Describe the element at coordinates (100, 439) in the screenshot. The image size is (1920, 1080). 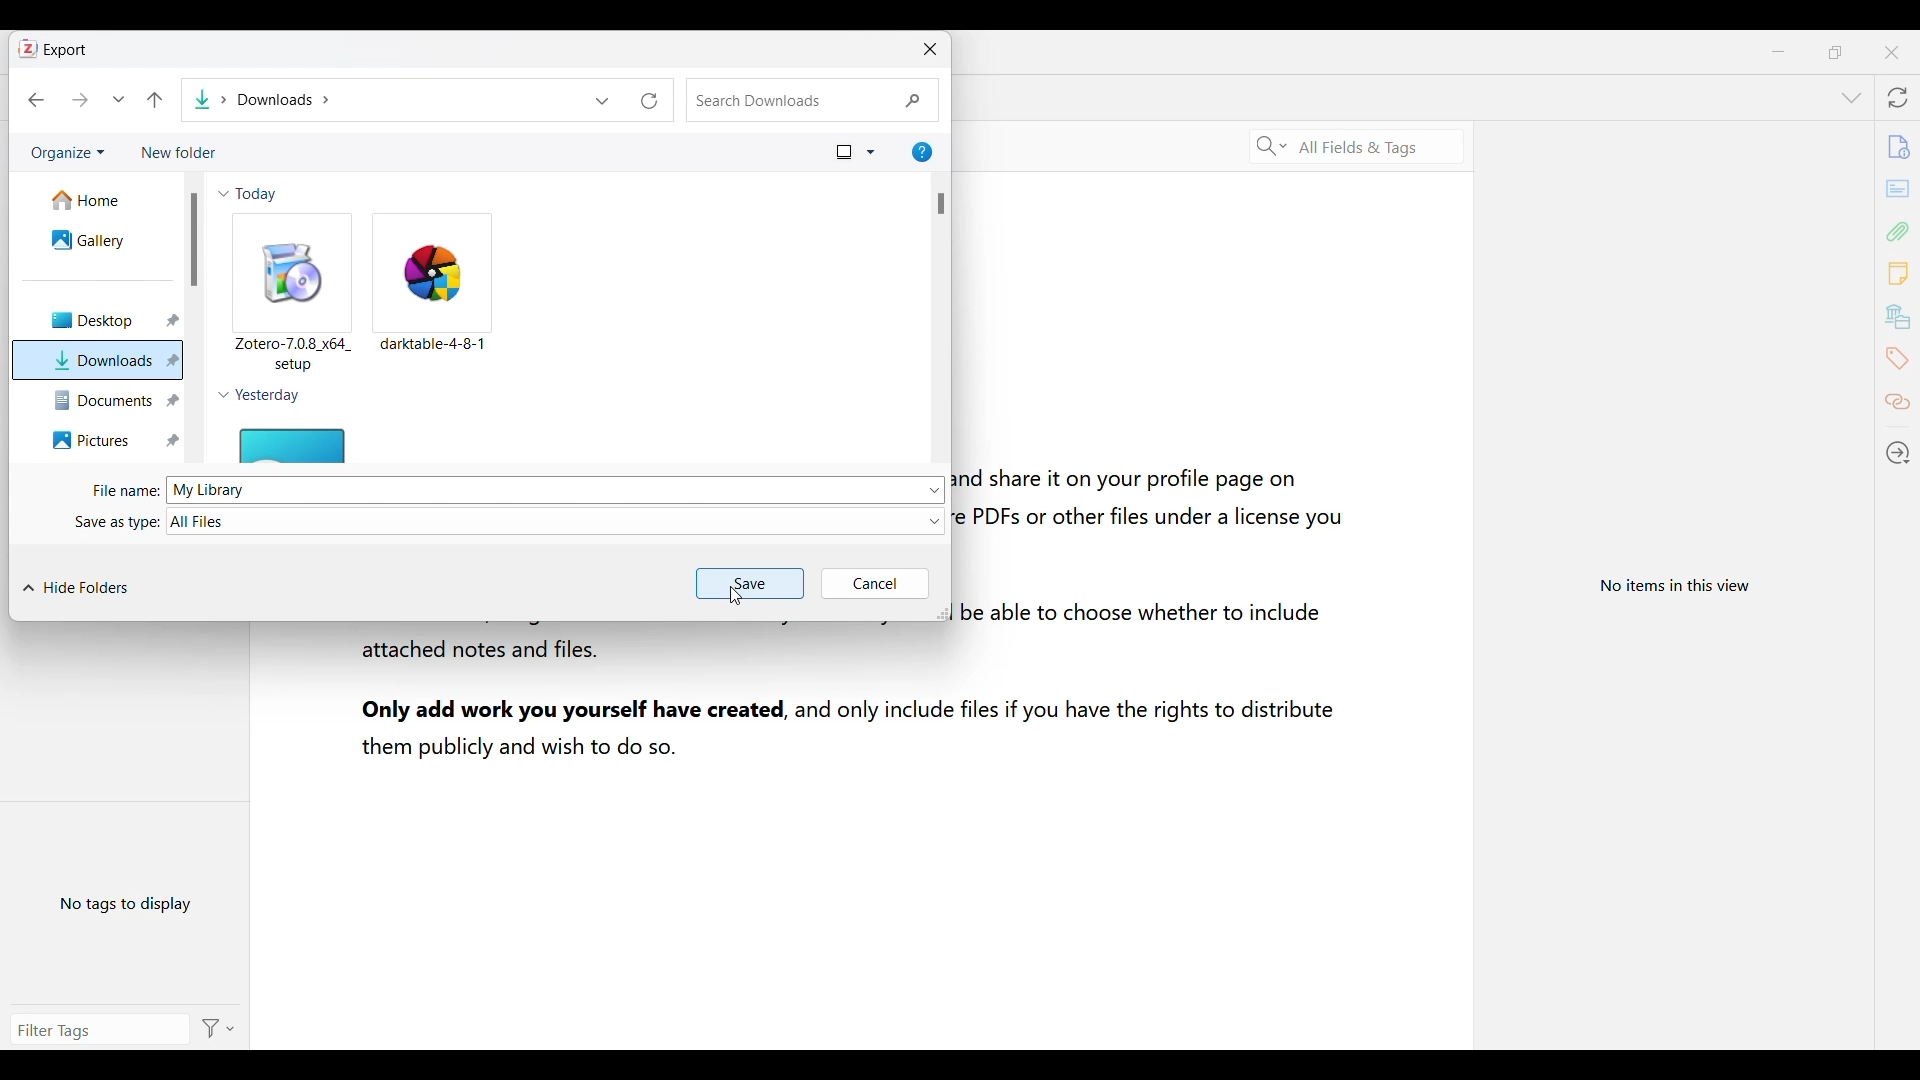
I see `Pictures` at that location.